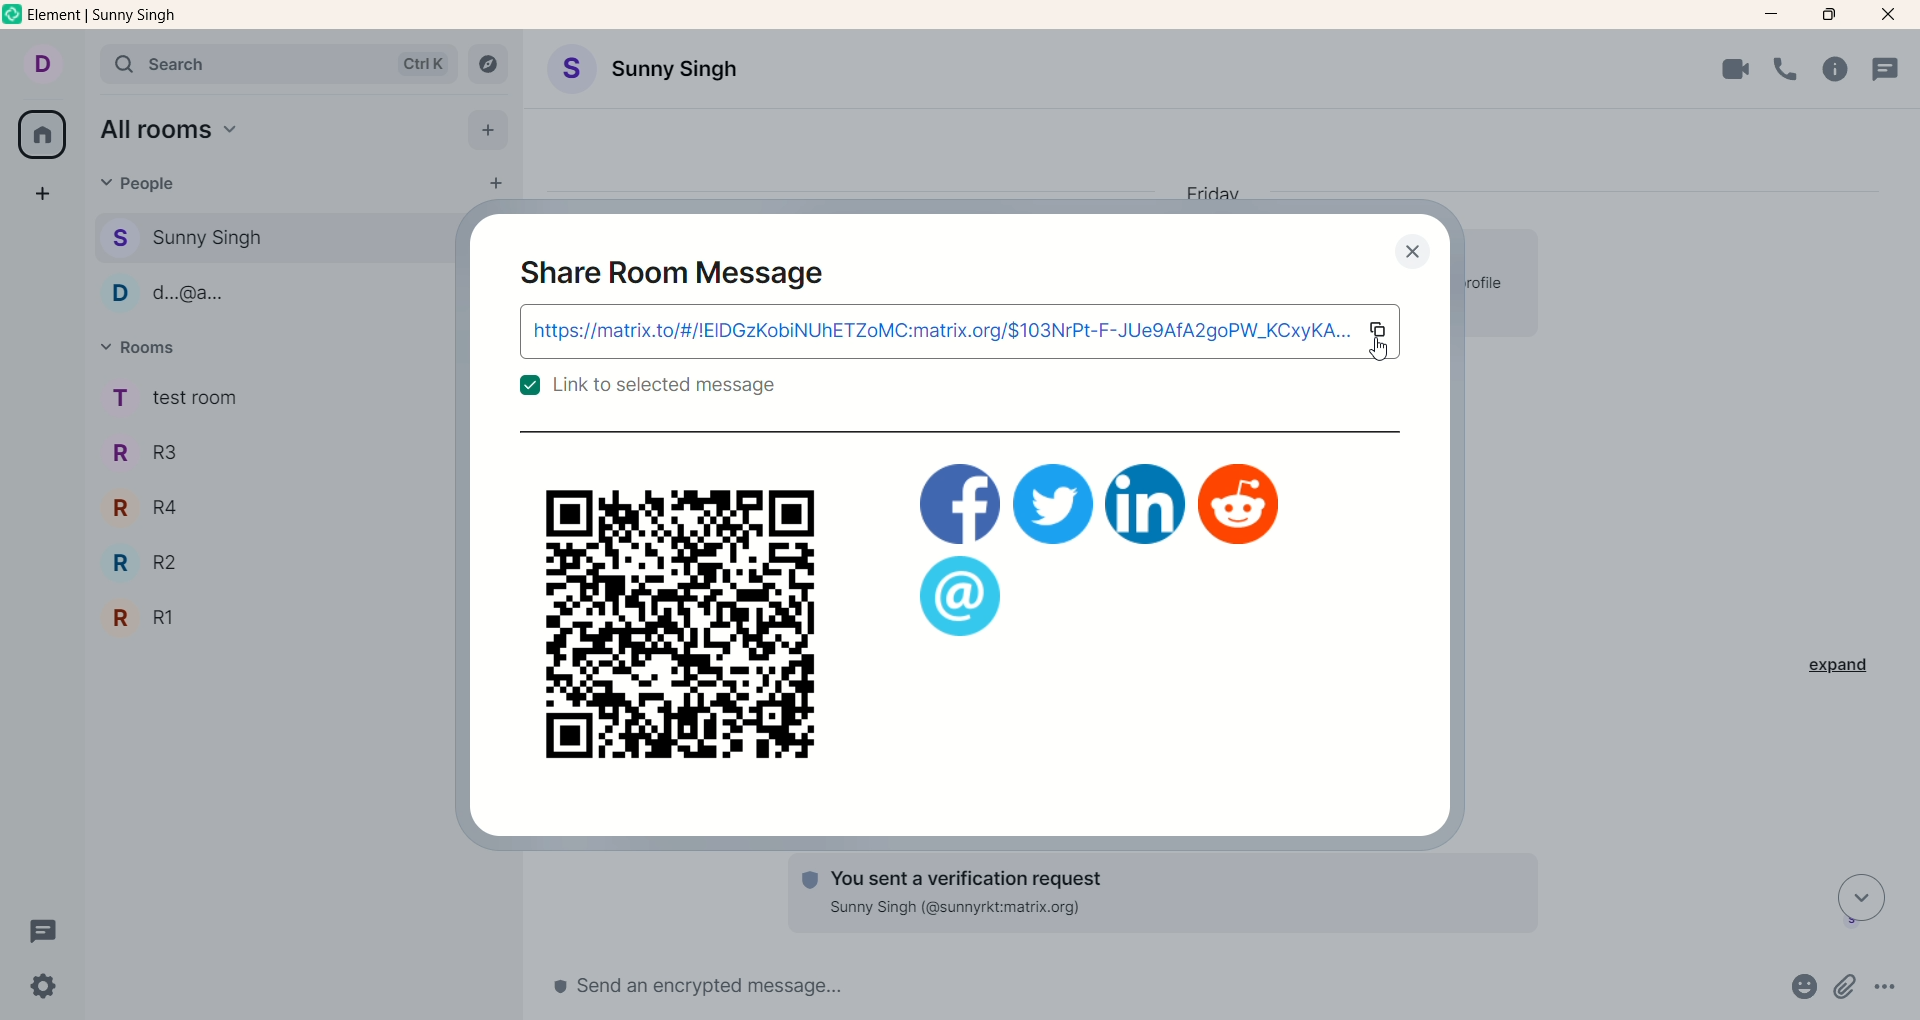  Describe the element at coordinates (1840, 70) in the screenshot. I see `room info` at that location.